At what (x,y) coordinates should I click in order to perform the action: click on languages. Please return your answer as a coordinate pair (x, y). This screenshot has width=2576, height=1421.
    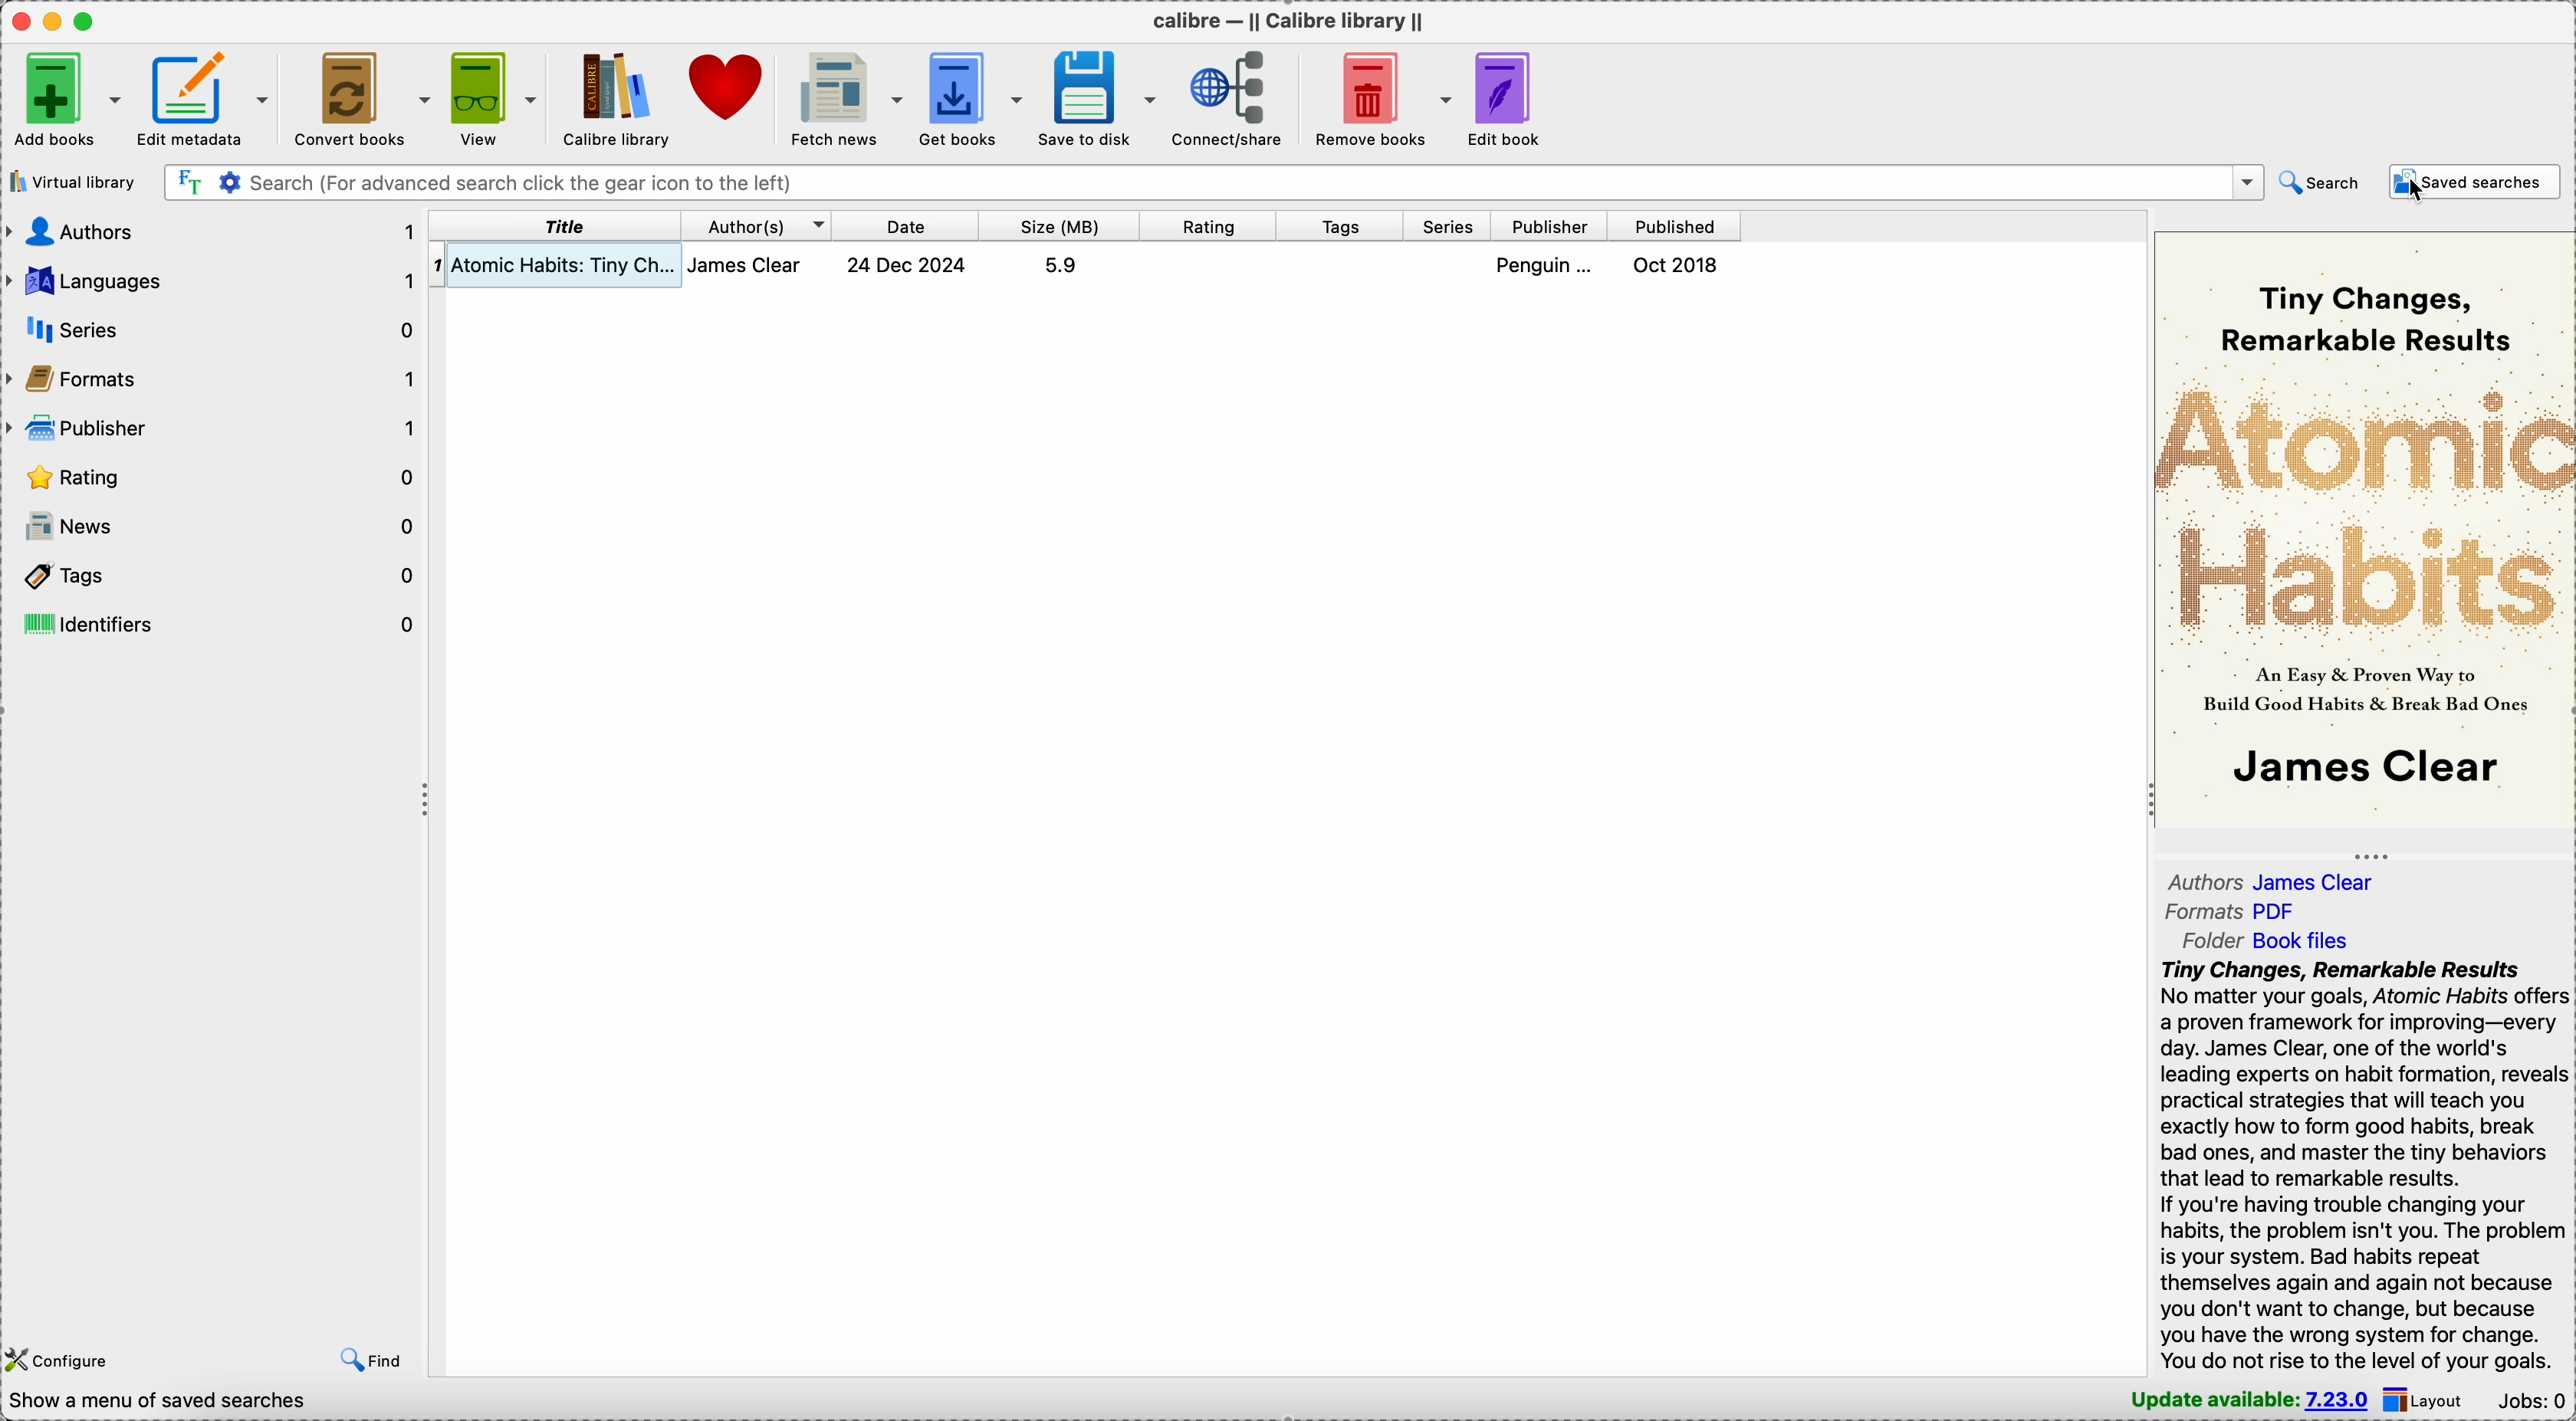
    Looking at the image, I should click on (211, 281).